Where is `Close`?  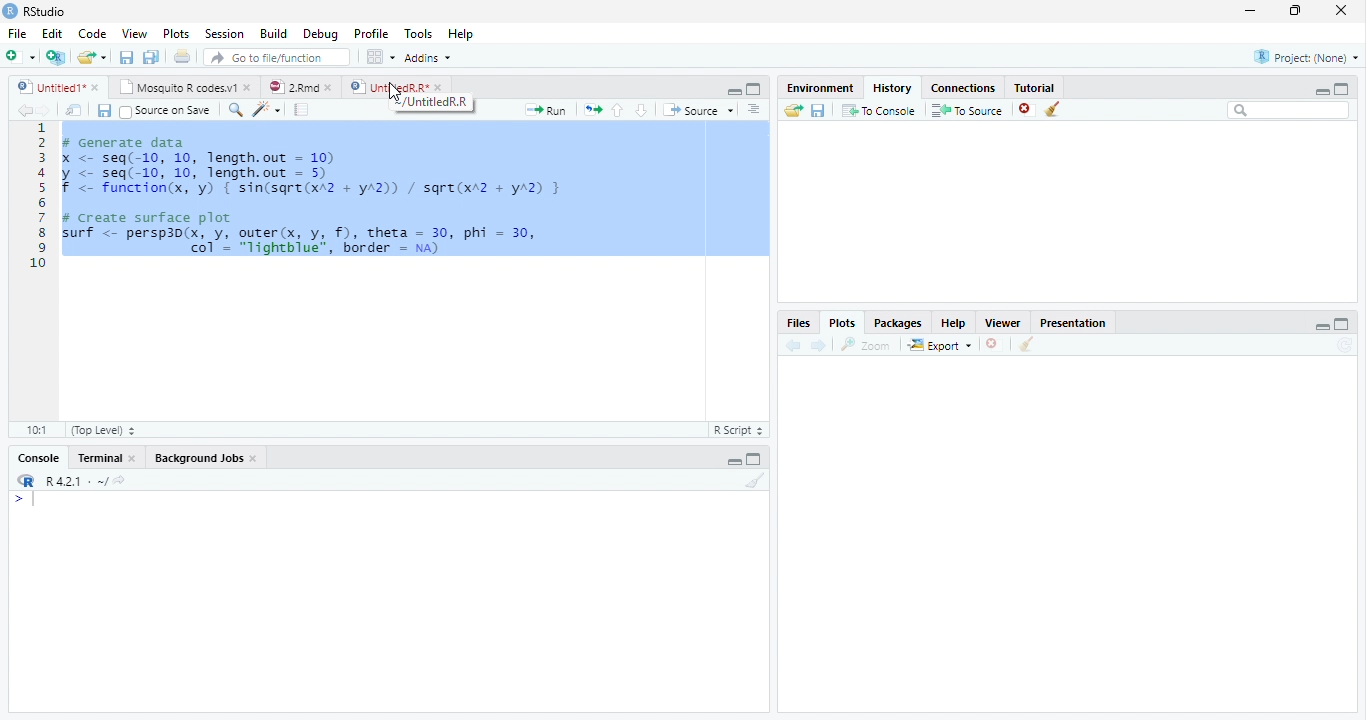 Close is located at coordinates (254, 458).